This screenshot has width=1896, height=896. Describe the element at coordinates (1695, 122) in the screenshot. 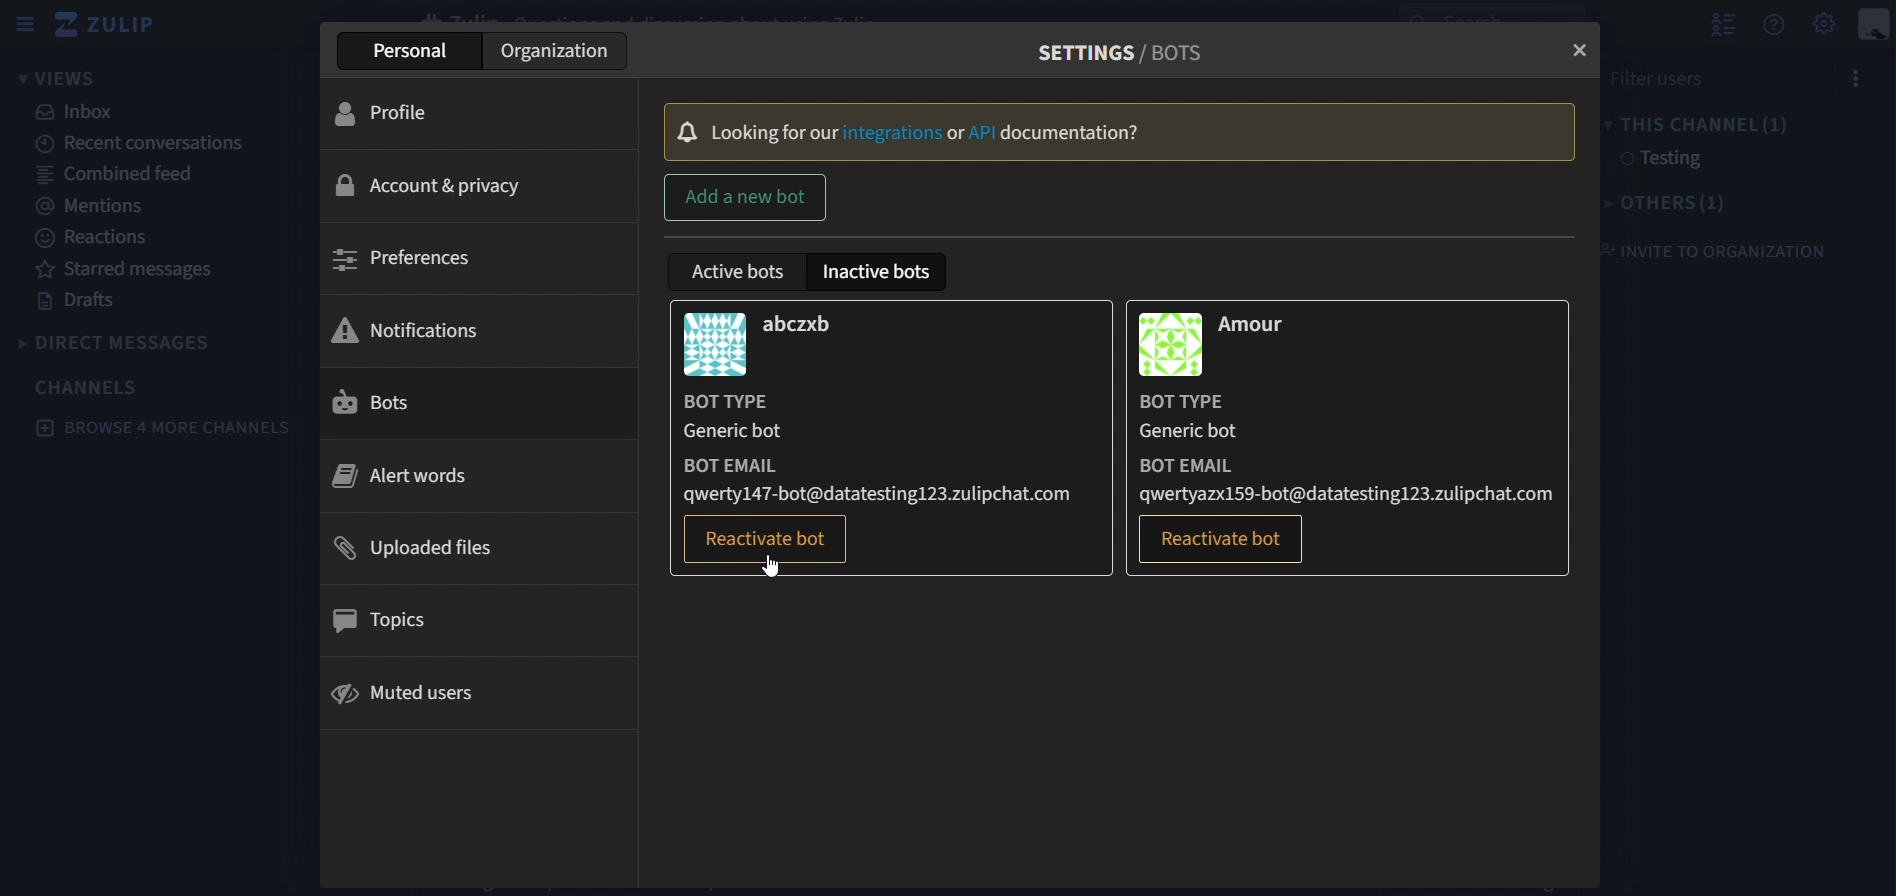

I see `this channel` at that location.